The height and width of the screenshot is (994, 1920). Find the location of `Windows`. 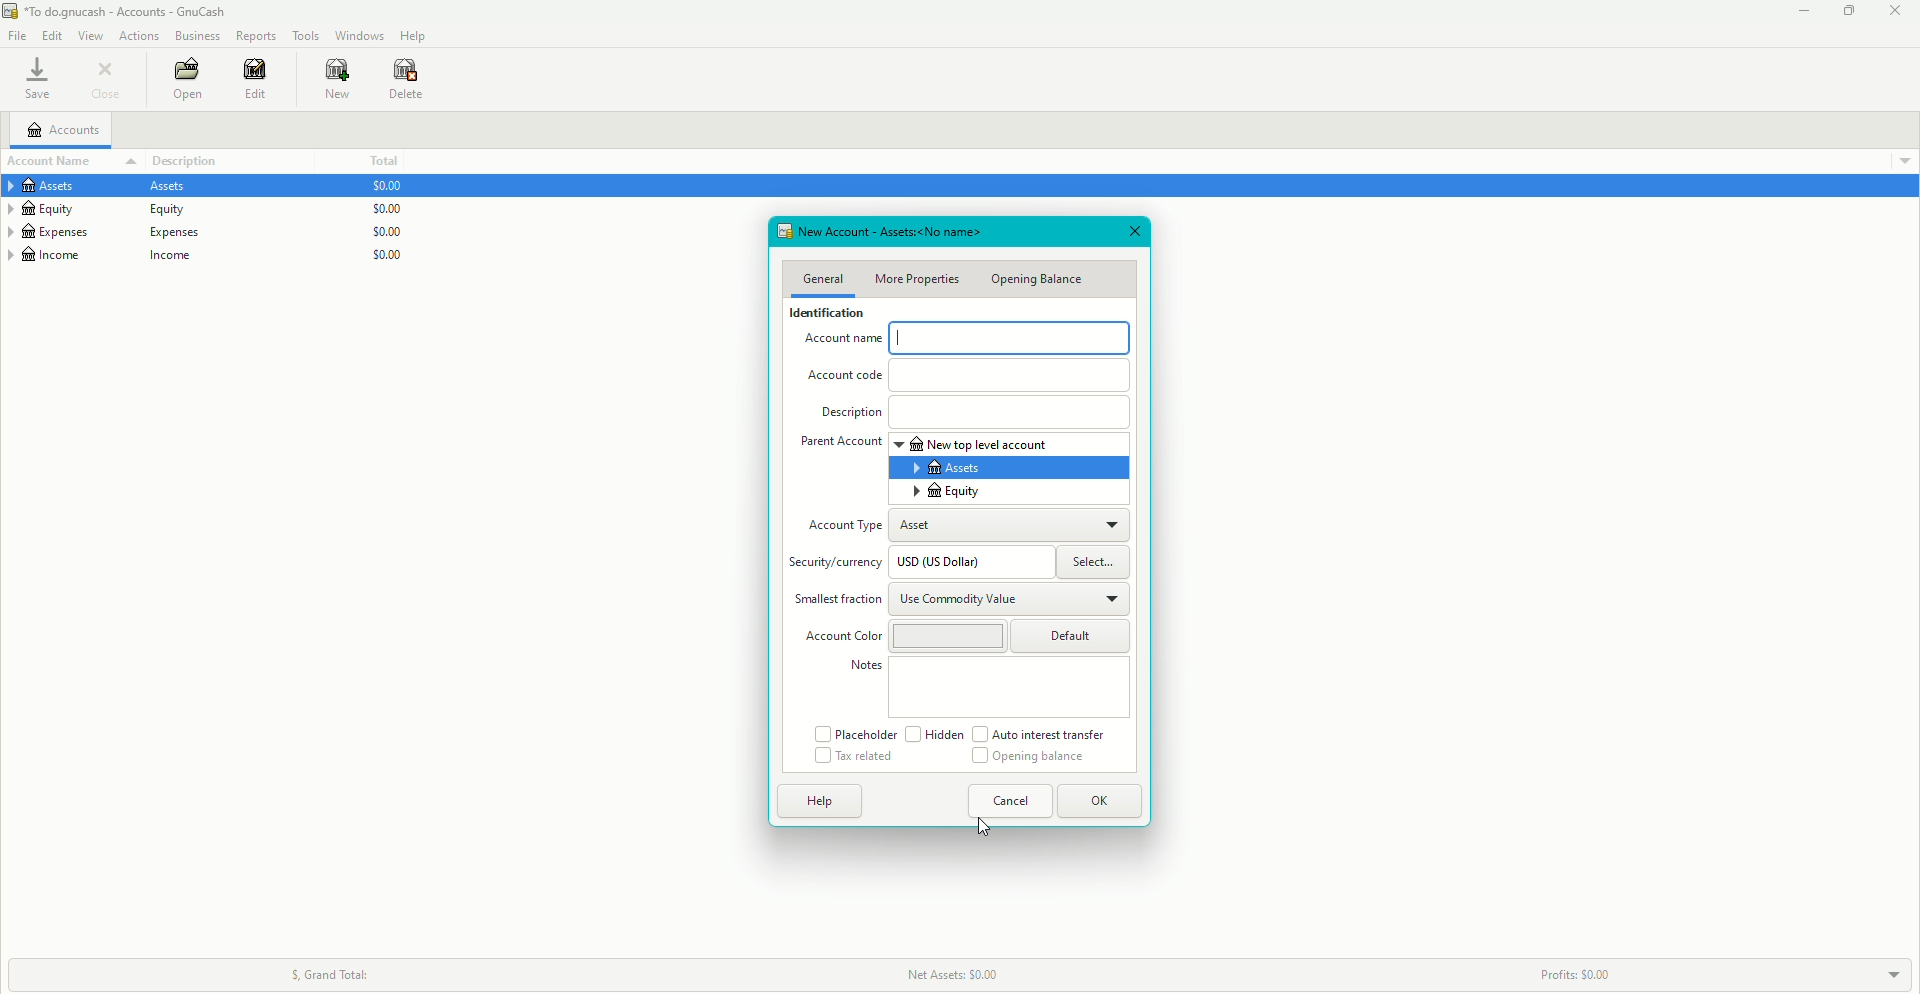

Windows is located at coordinates (358, 34).